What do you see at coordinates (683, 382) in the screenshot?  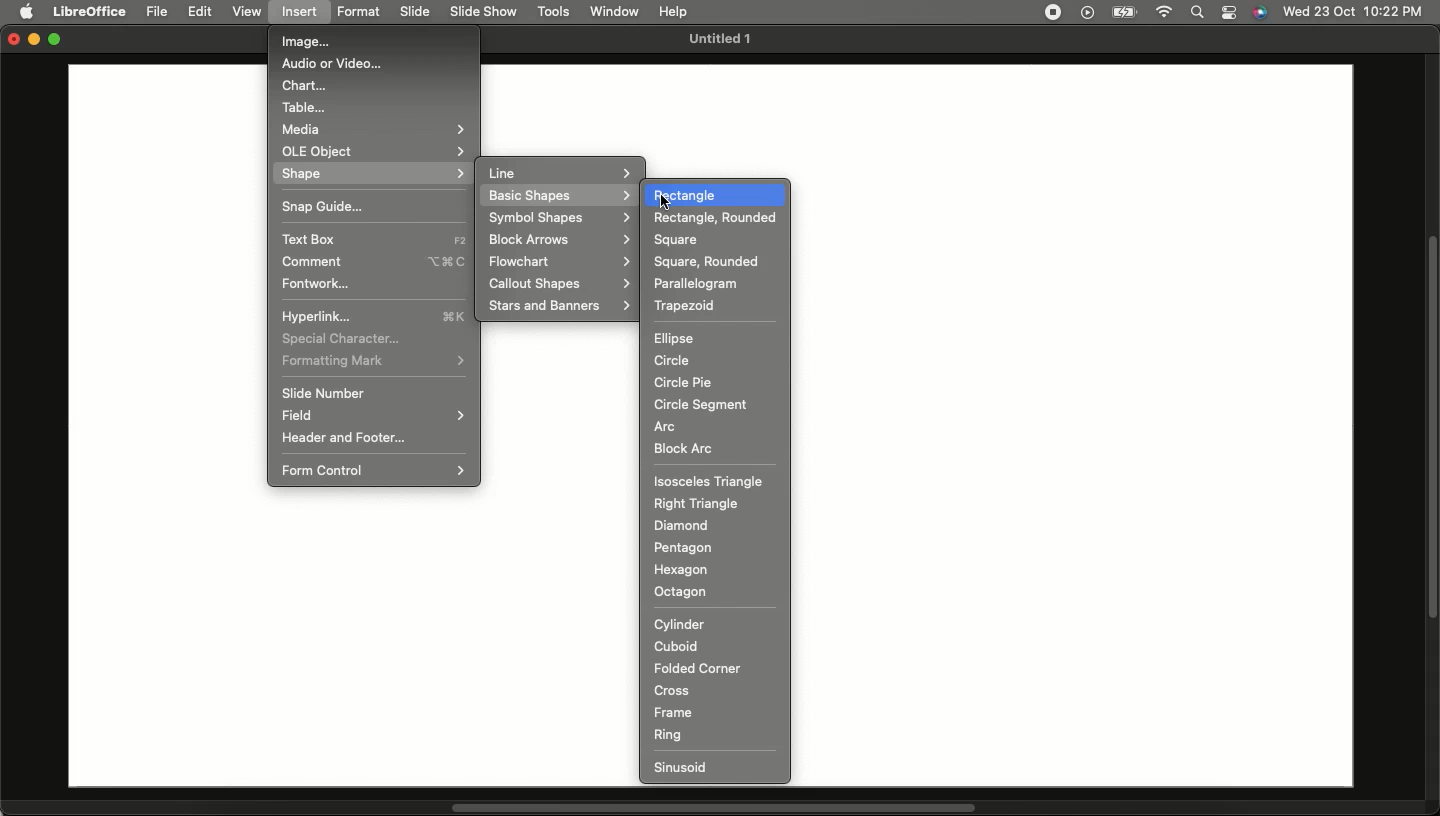 I see `Circle pie` at bounding box center [683, 382].